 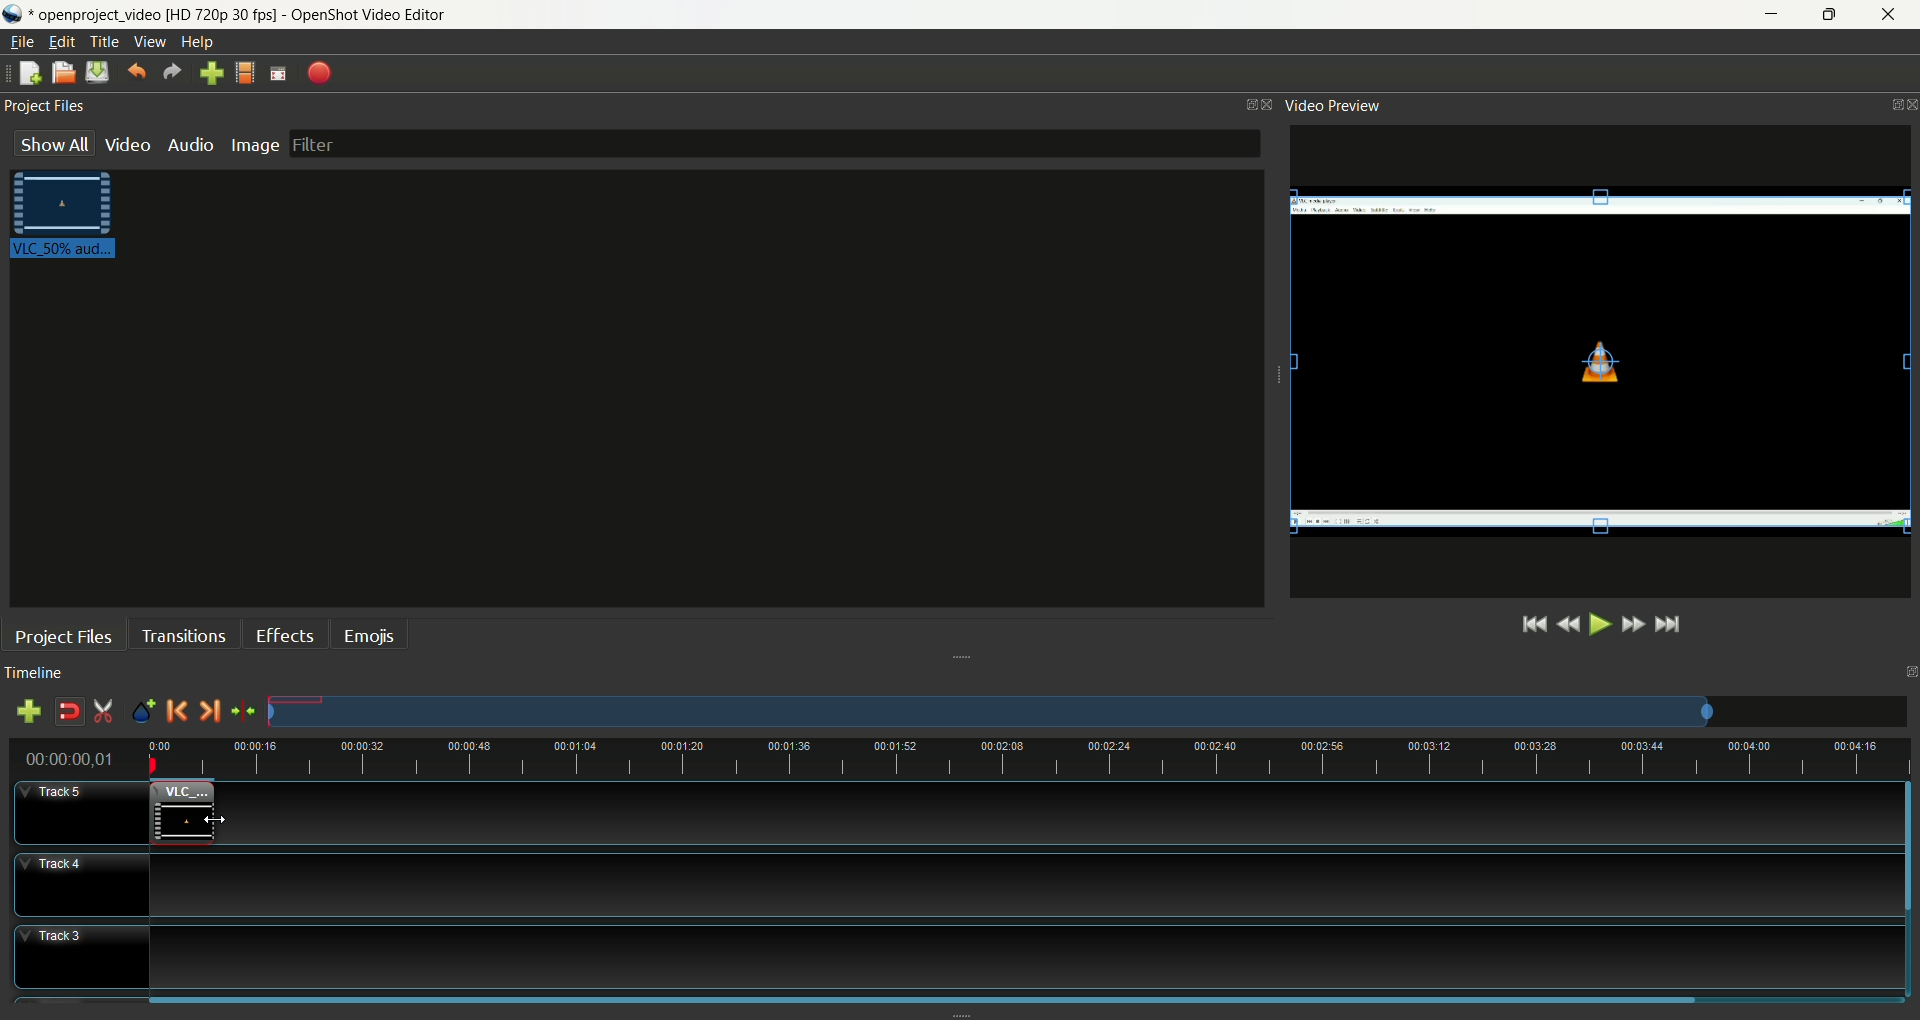 I want to click on project files, so click(x=49, y=108).